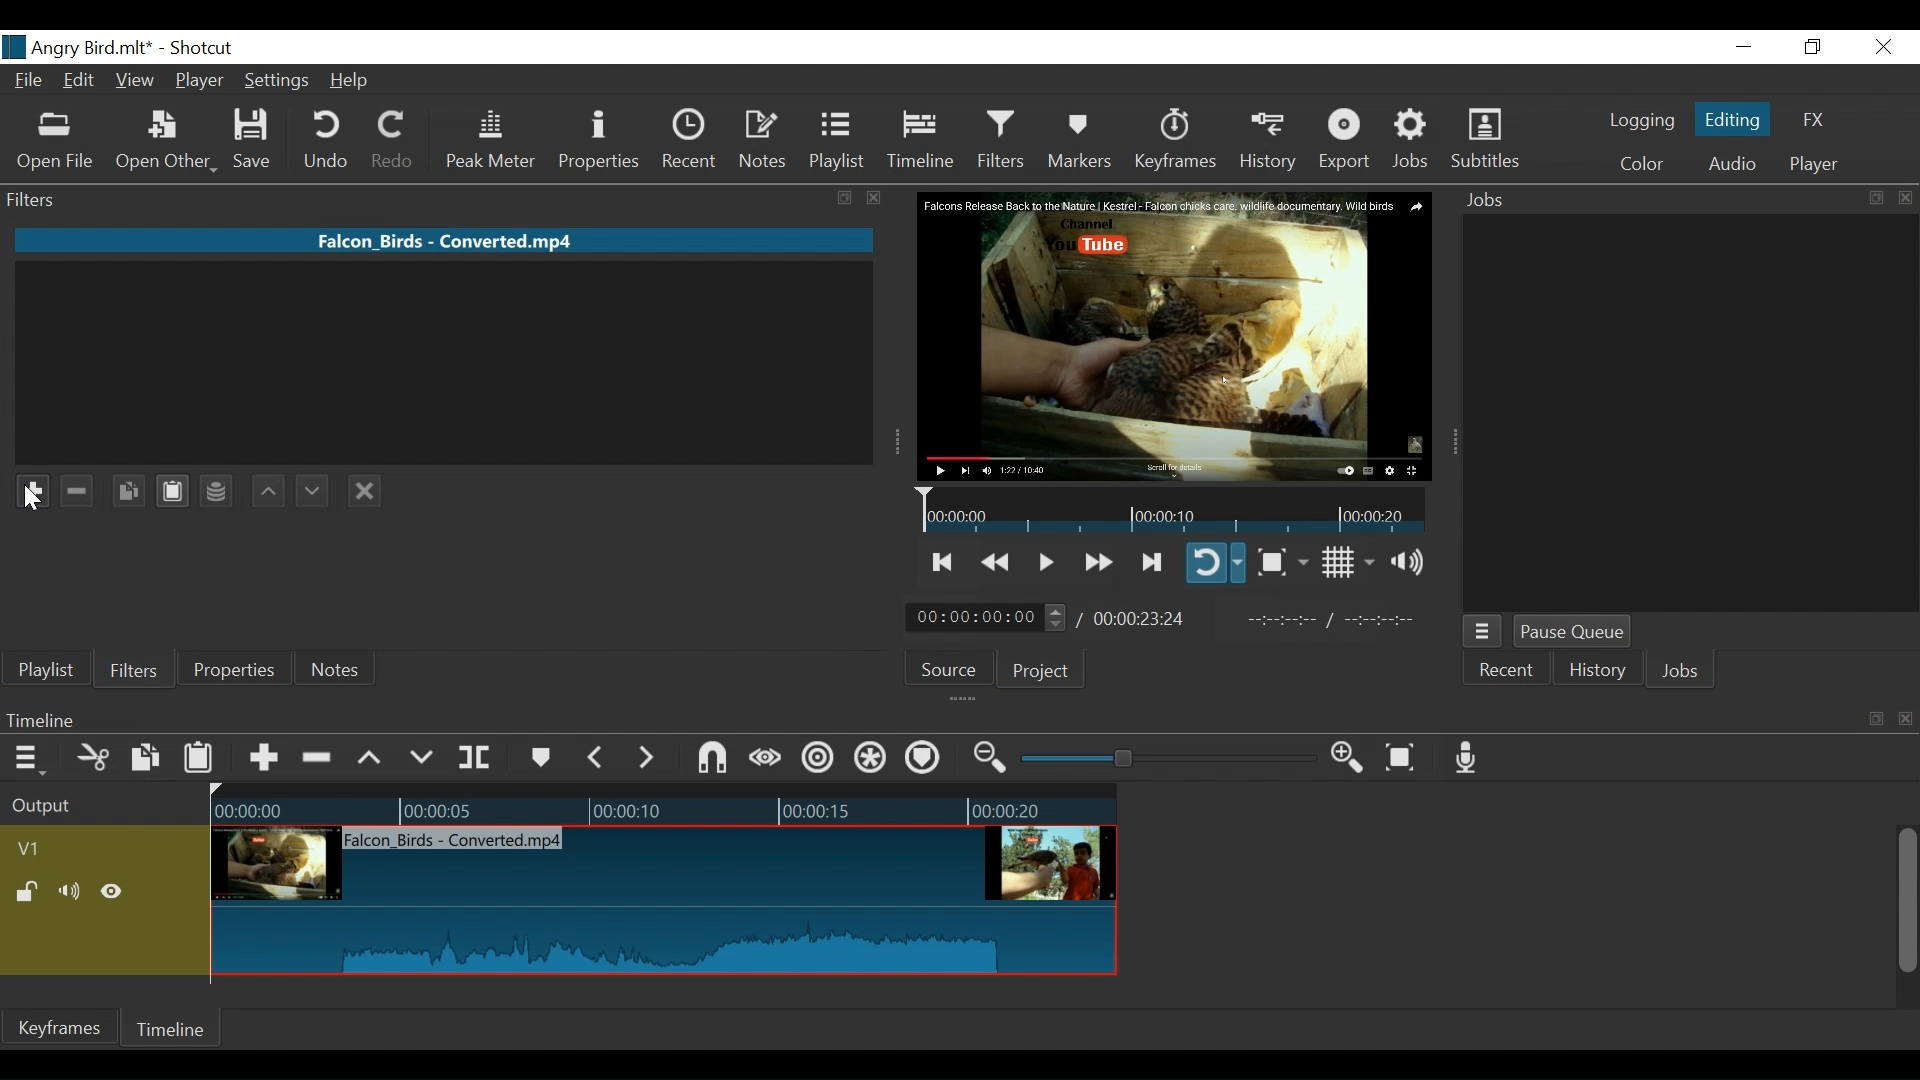  Describe the element at coordinates (1480, 633) in the screenshot. I see `Jobs Menu` at that location.